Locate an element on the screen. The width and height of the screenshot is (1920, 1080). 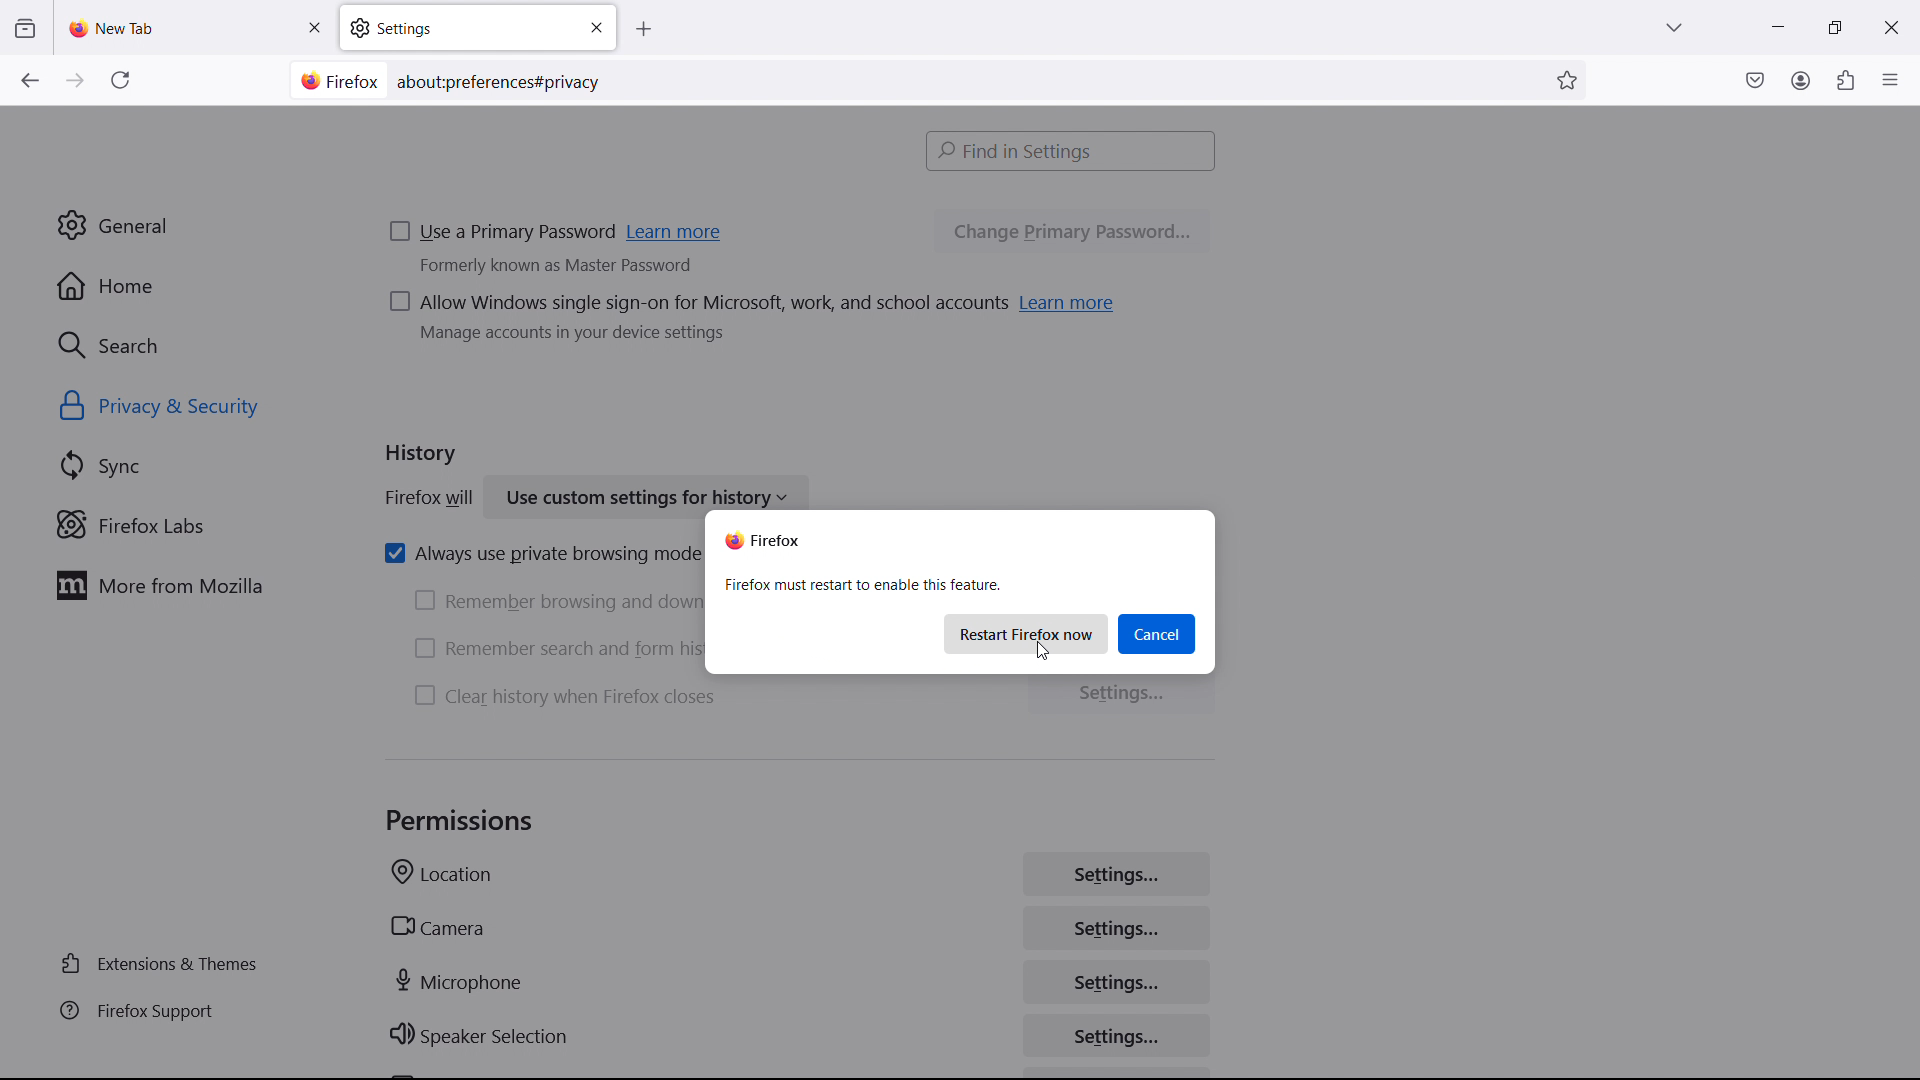
microphone is located at coordinates (461, 981).